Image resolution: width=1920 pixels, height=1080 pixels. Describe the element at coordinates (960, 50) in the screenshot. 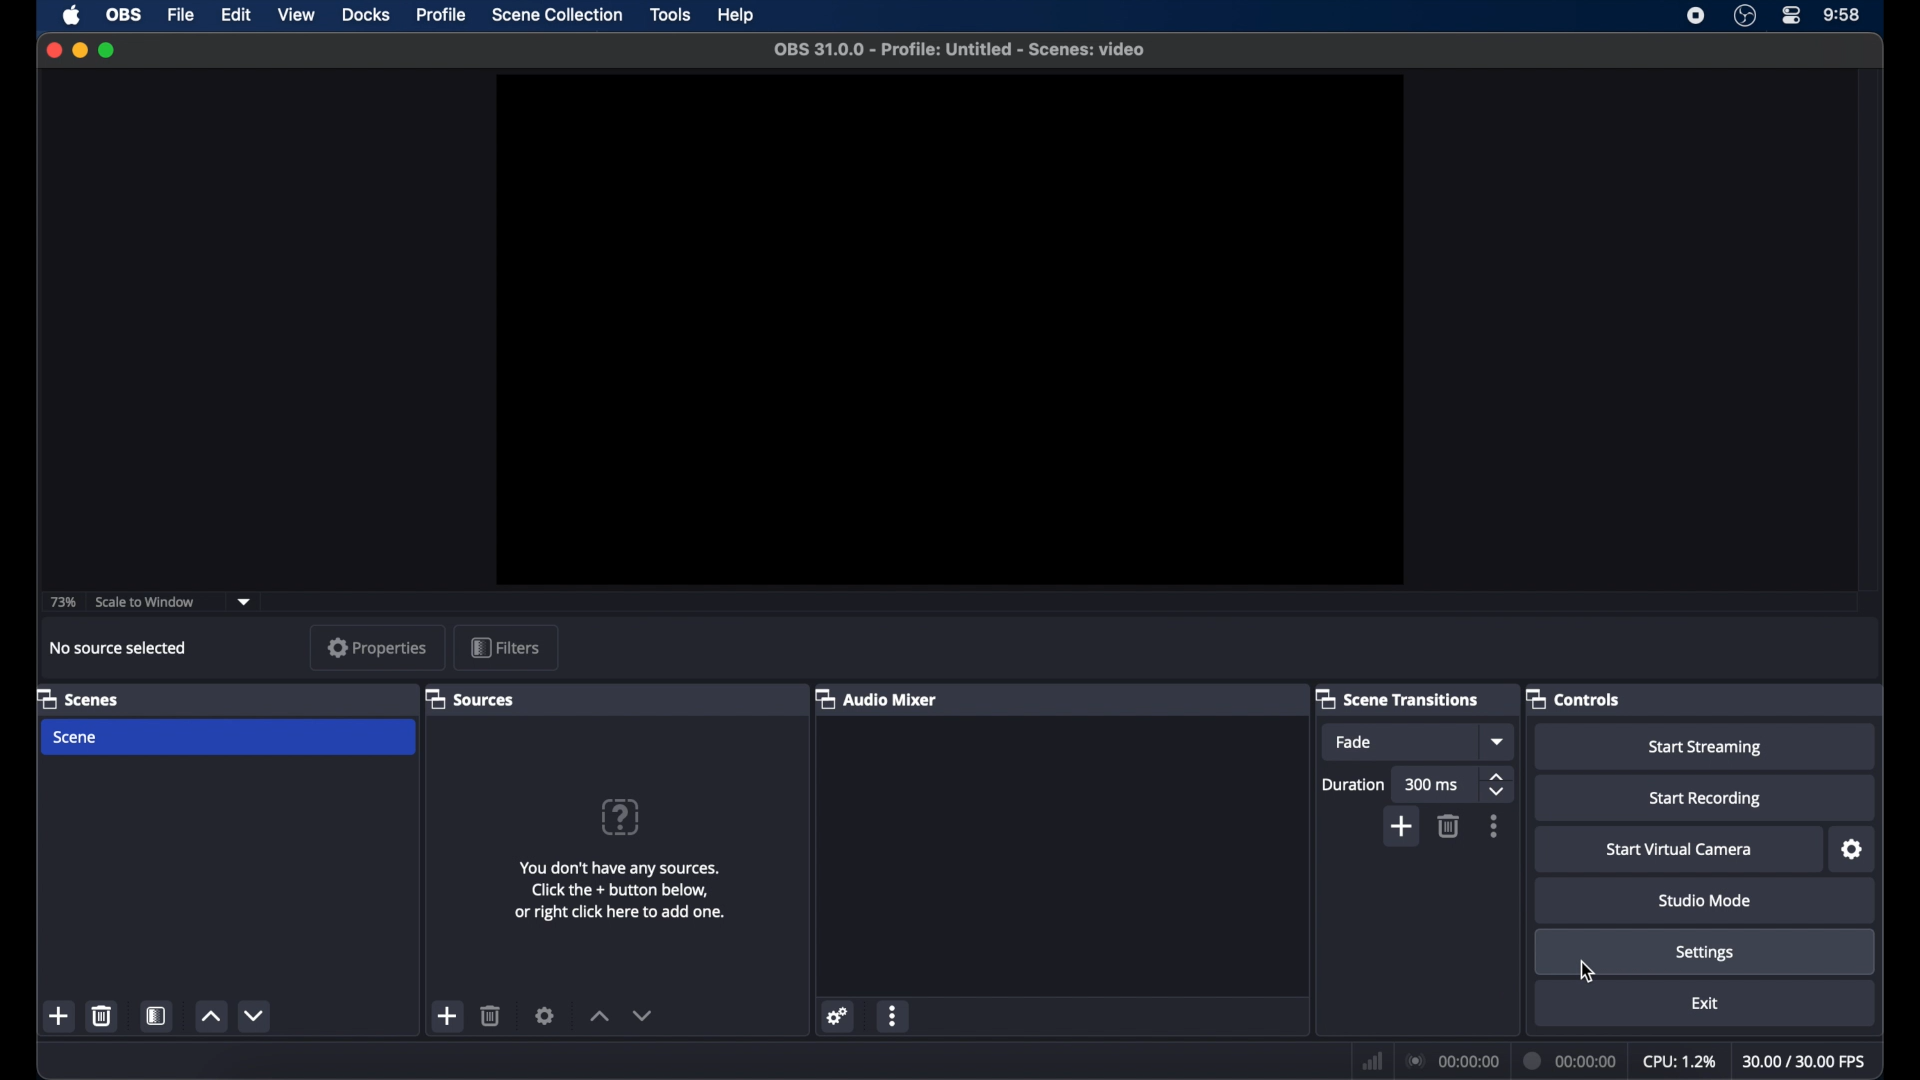

I see `filename` at that location.